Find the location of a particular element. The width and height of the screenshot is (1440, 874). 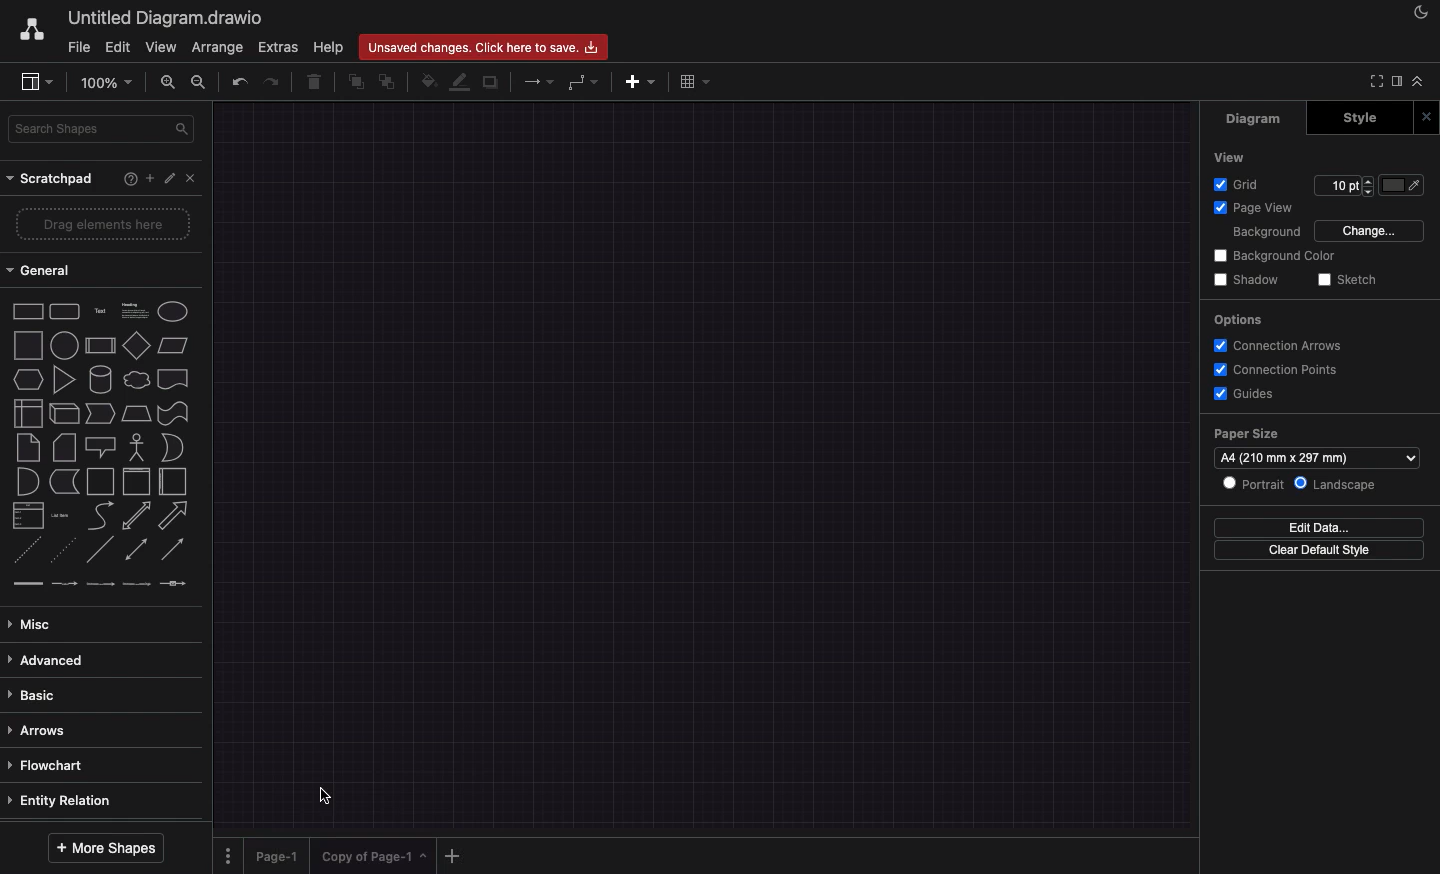

basic is located at coordinates (45, 694).